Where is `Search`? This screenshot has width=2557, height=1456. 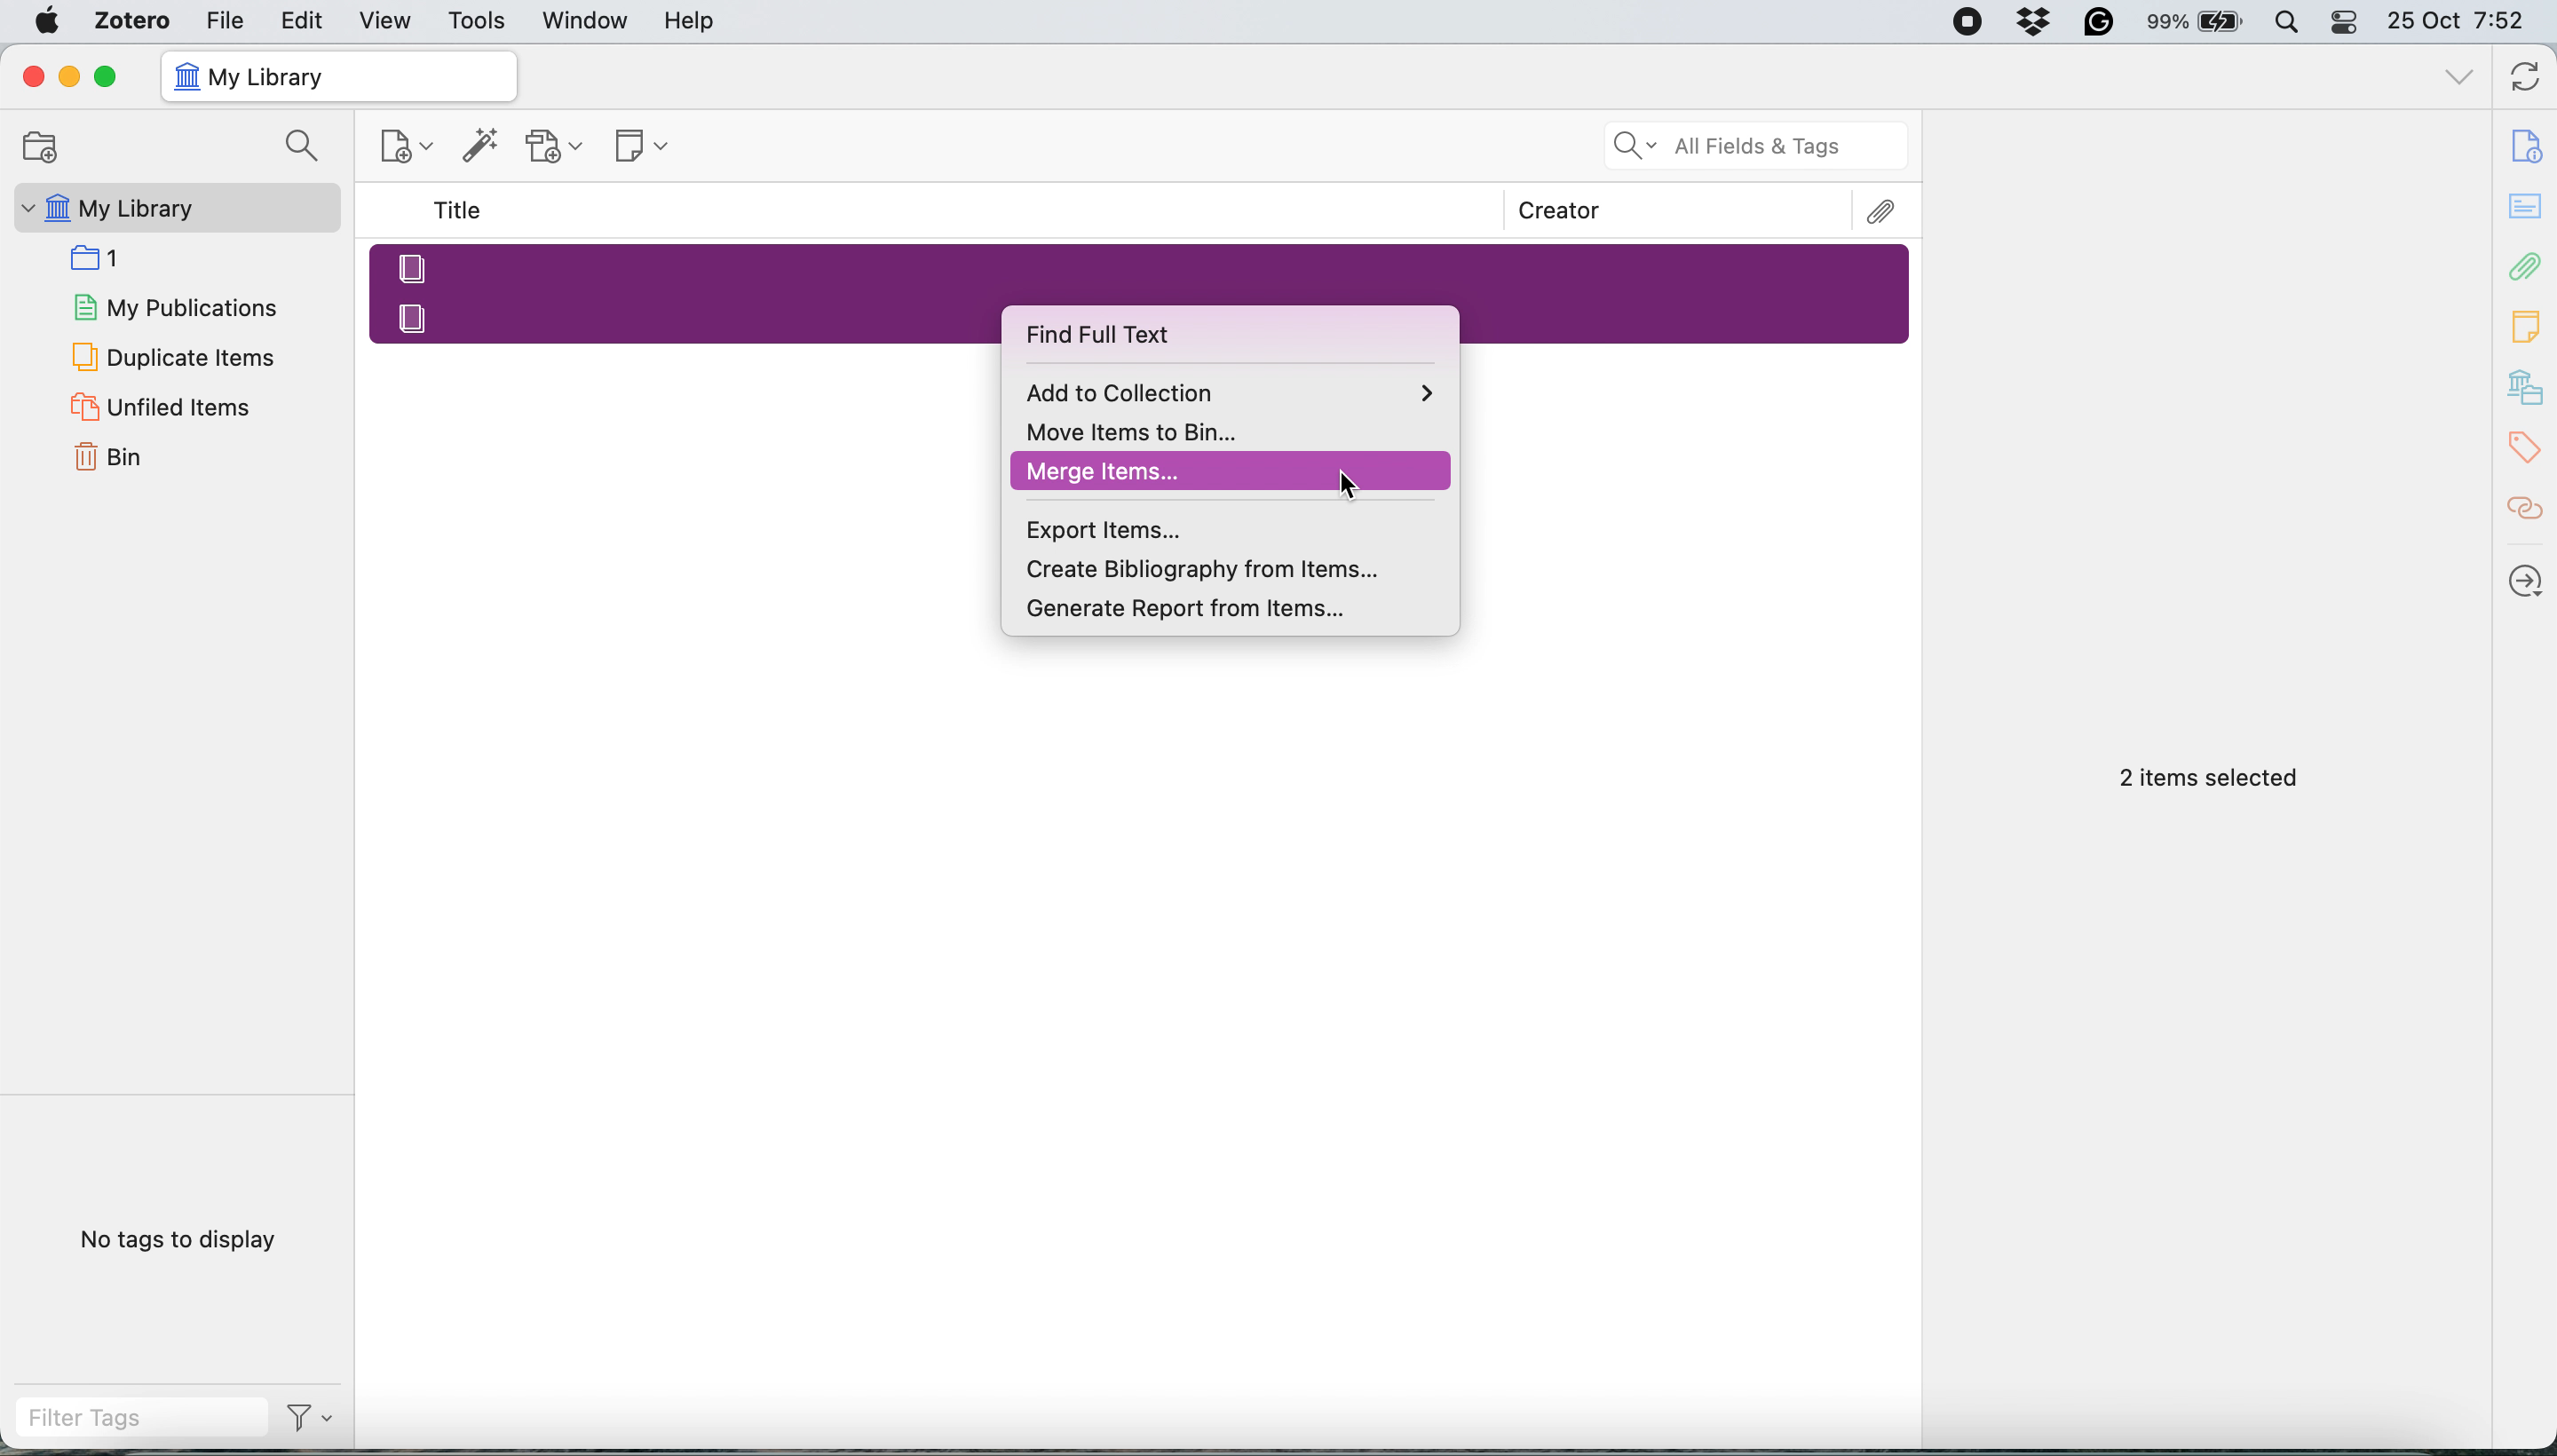
Search is located at coordinates (307, 148).